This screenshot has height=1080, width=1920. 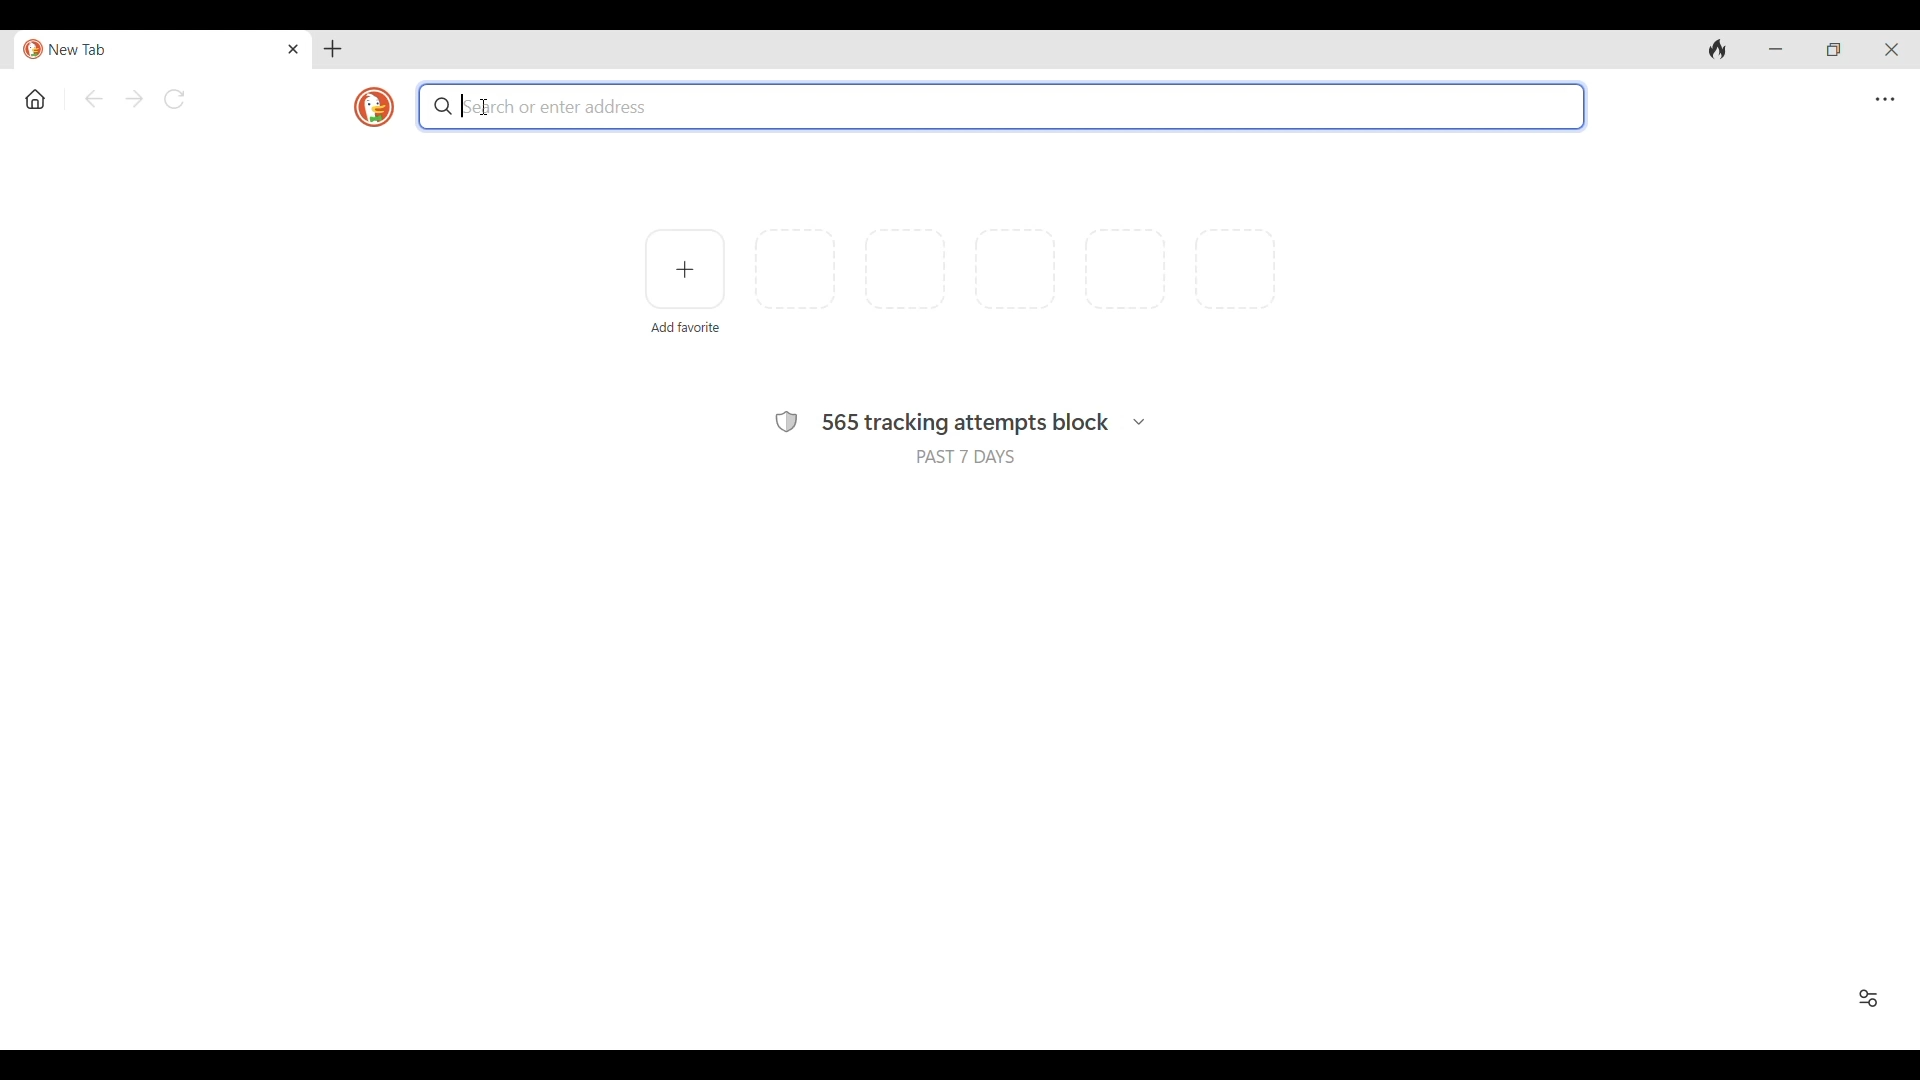 I want to click on Go back, so click(x=94, y=99).